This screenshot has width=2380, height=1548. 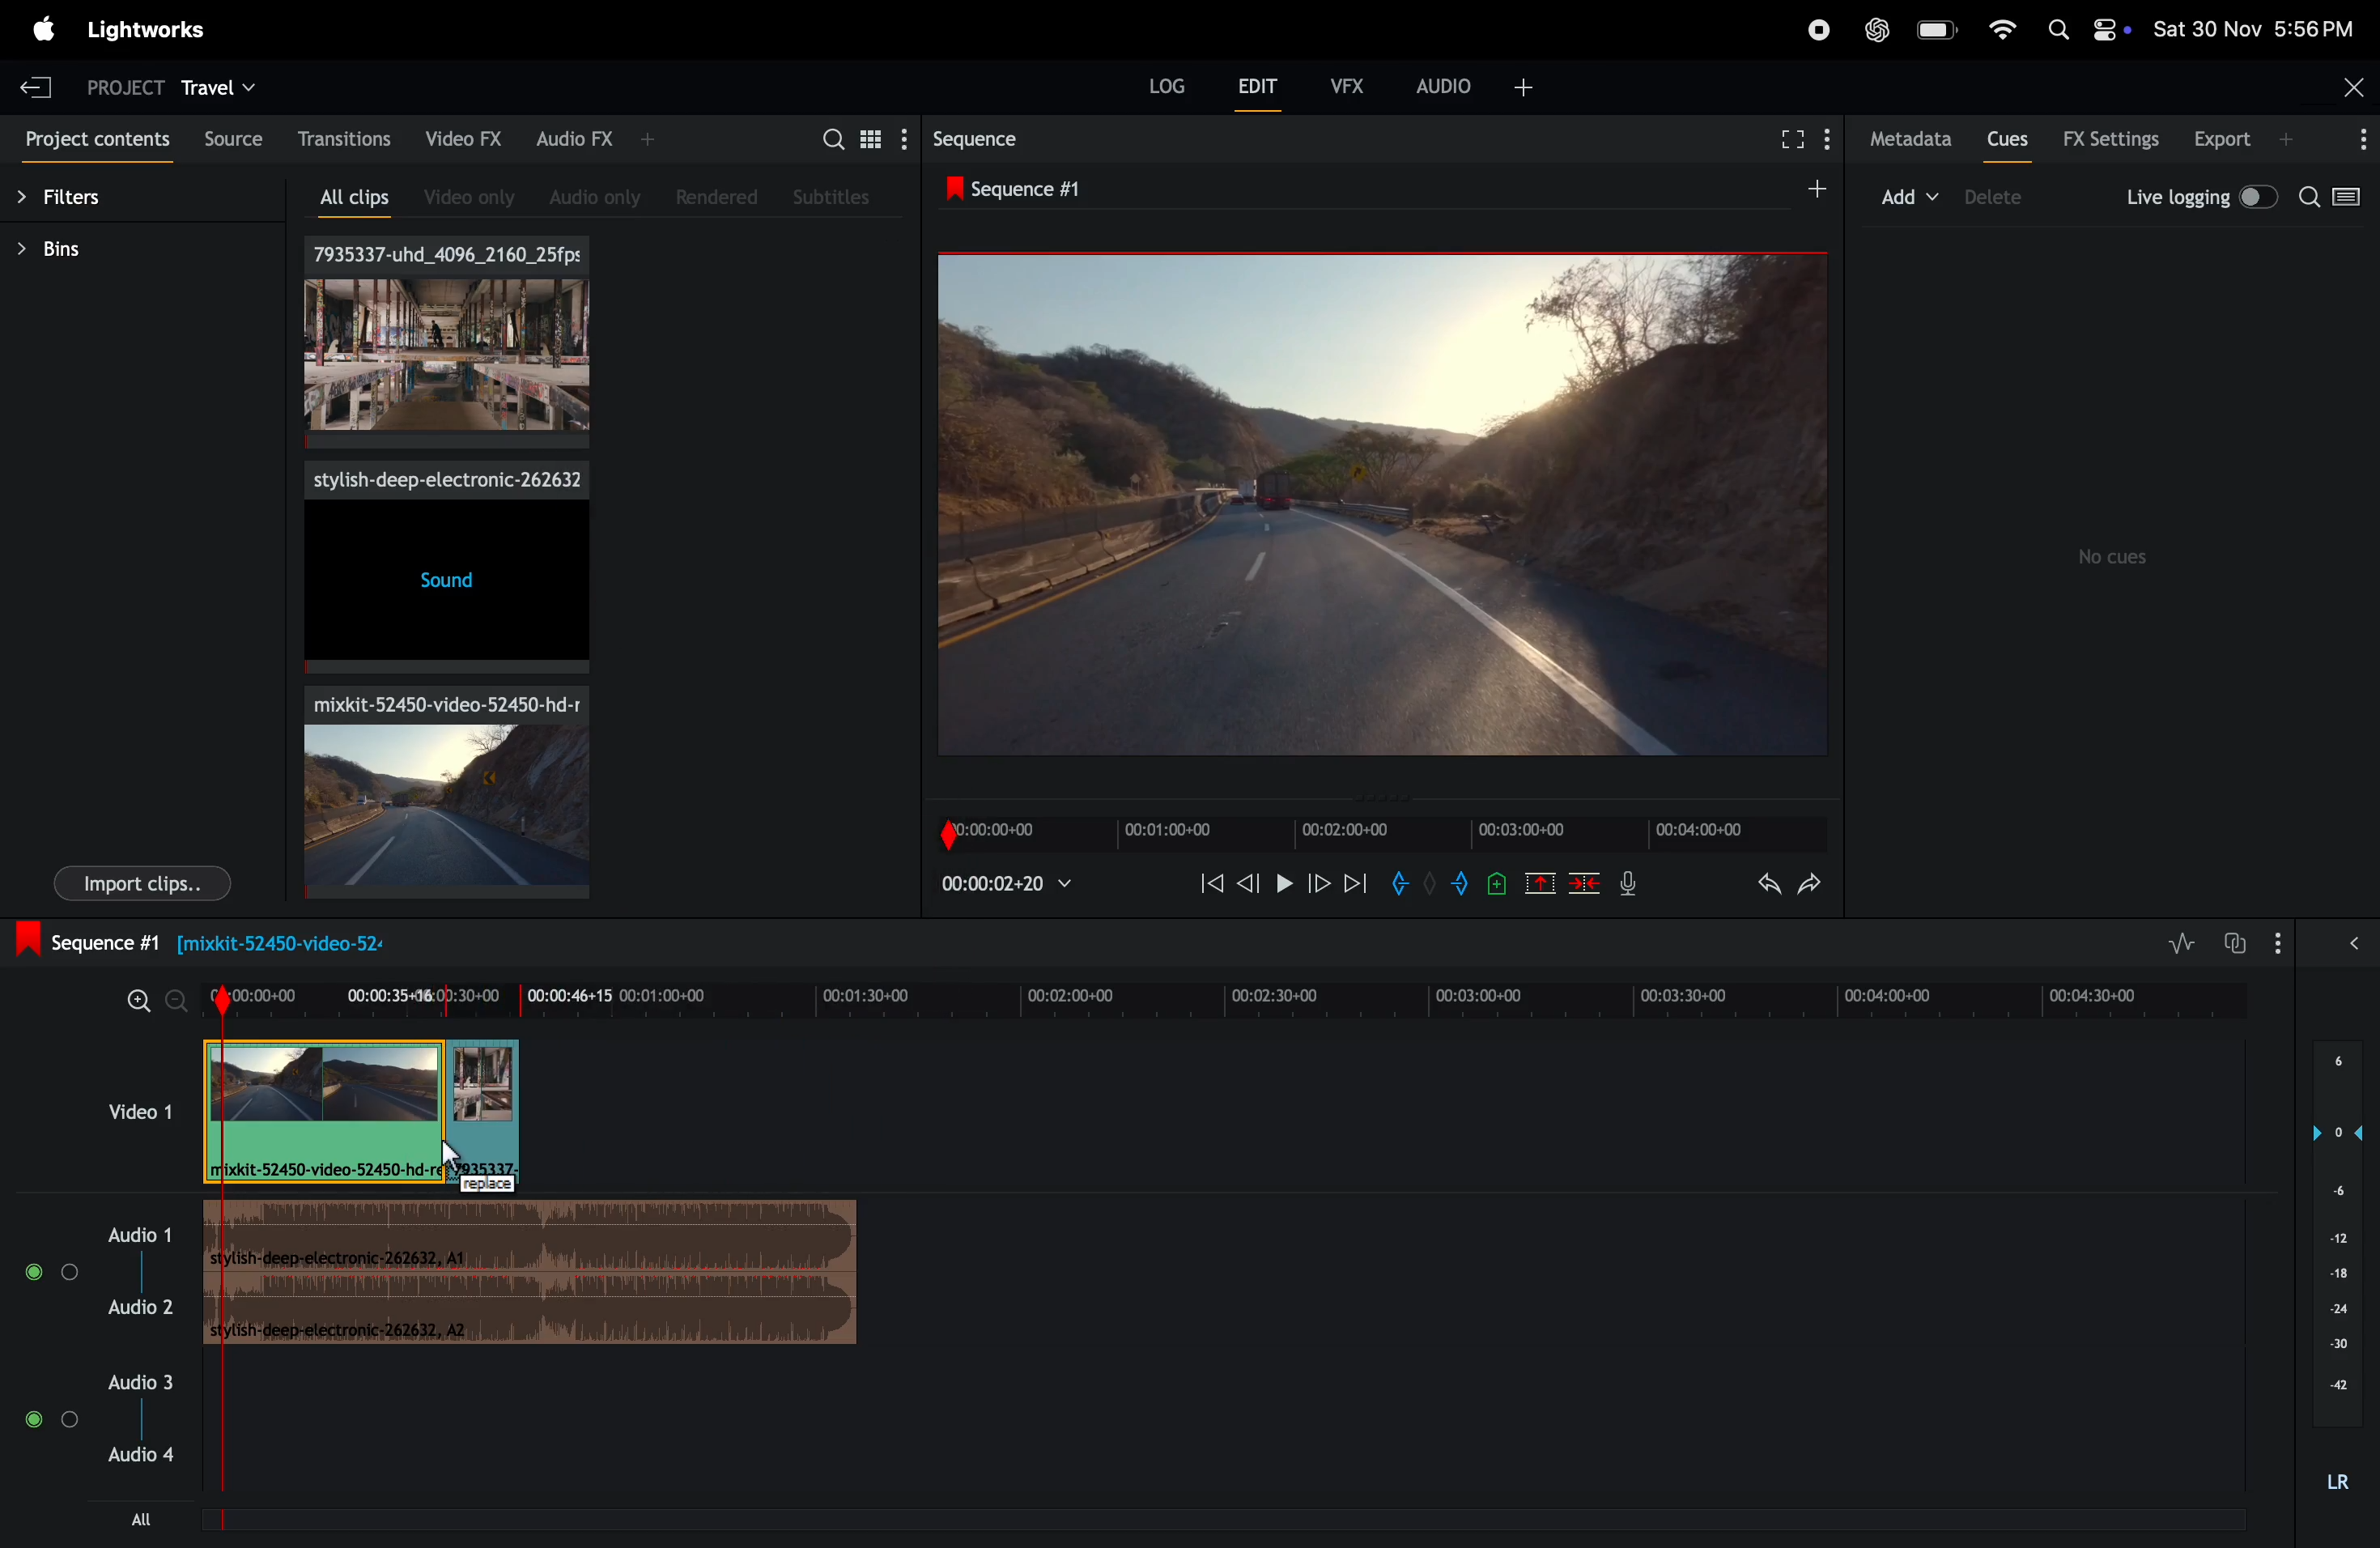 What do you see at coordinates (2010, 199) in the screenshot?
I see `device` at bounding box center [2010, 199].